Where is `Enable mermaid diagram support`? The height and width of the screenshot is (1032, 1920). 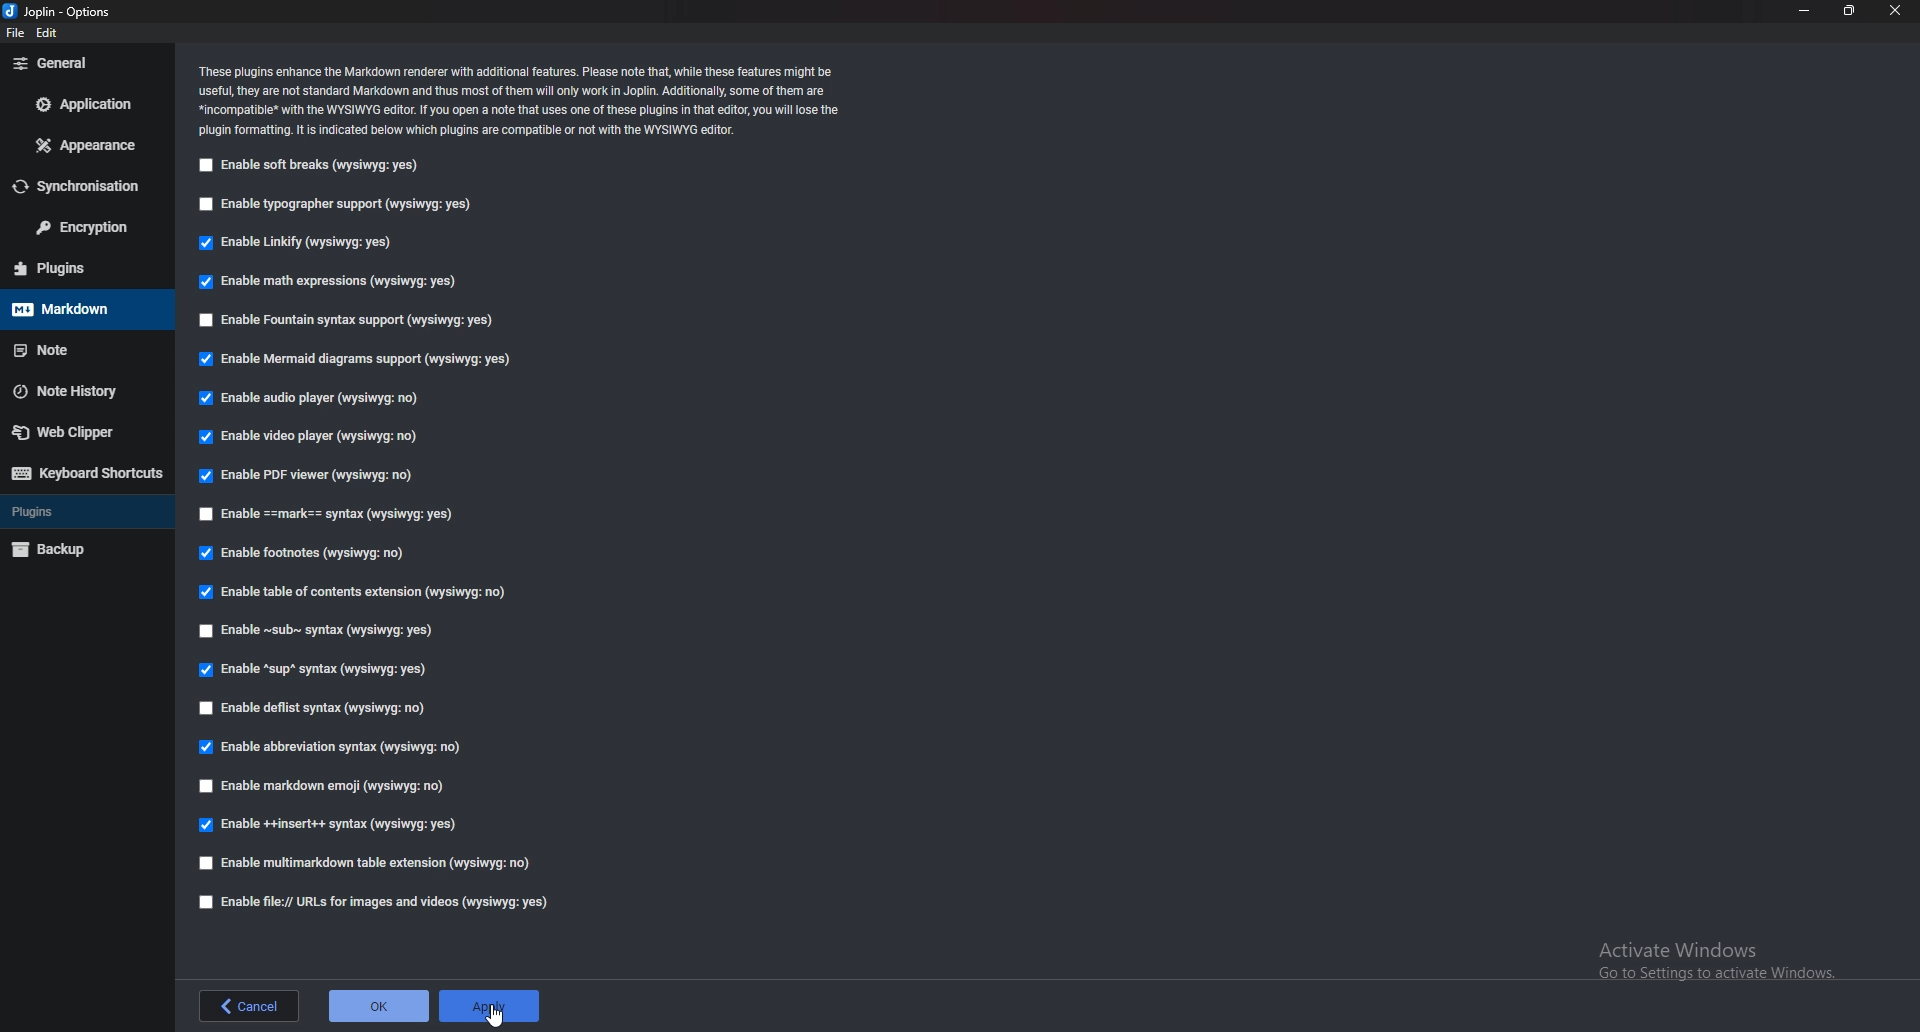
Enable mermaid diagram support is located at coordinates (354, 358).